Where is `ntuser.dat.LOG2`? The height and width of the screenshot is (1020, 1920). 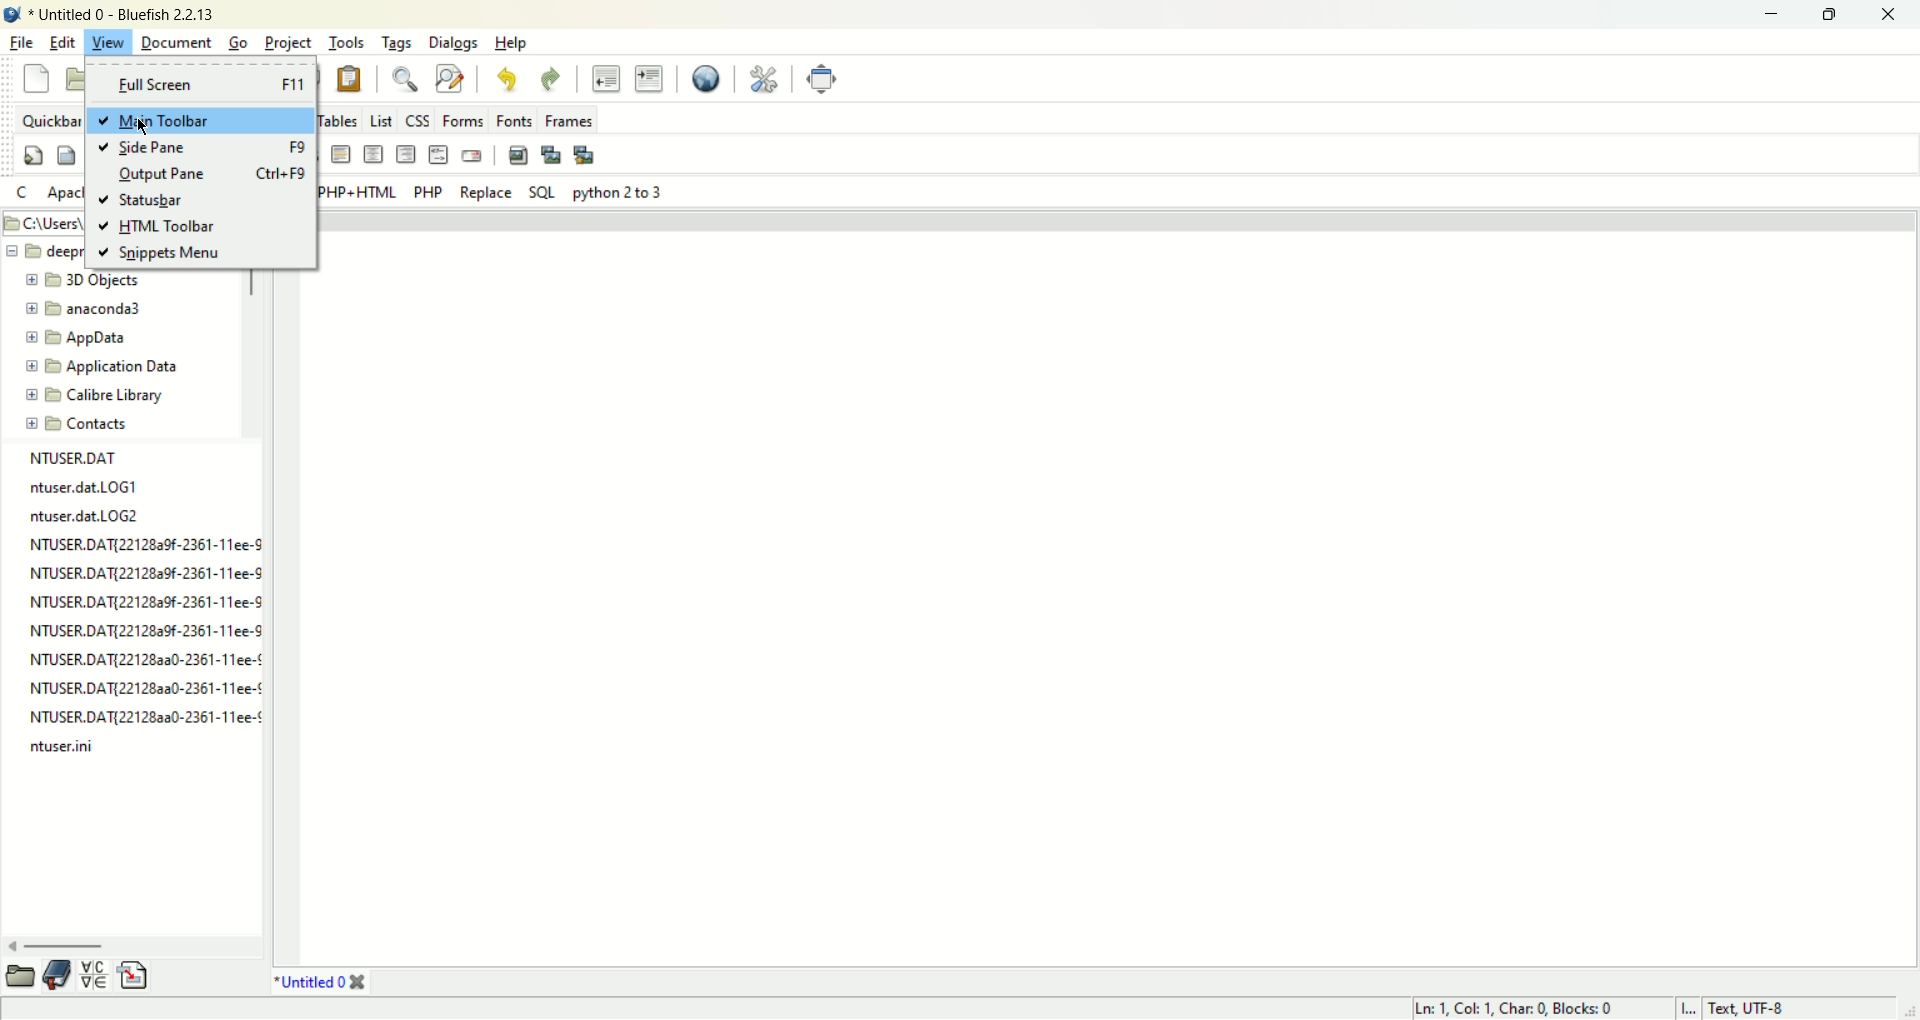
ntuser.dat.LOG2 is located at coordinates (90, 516).